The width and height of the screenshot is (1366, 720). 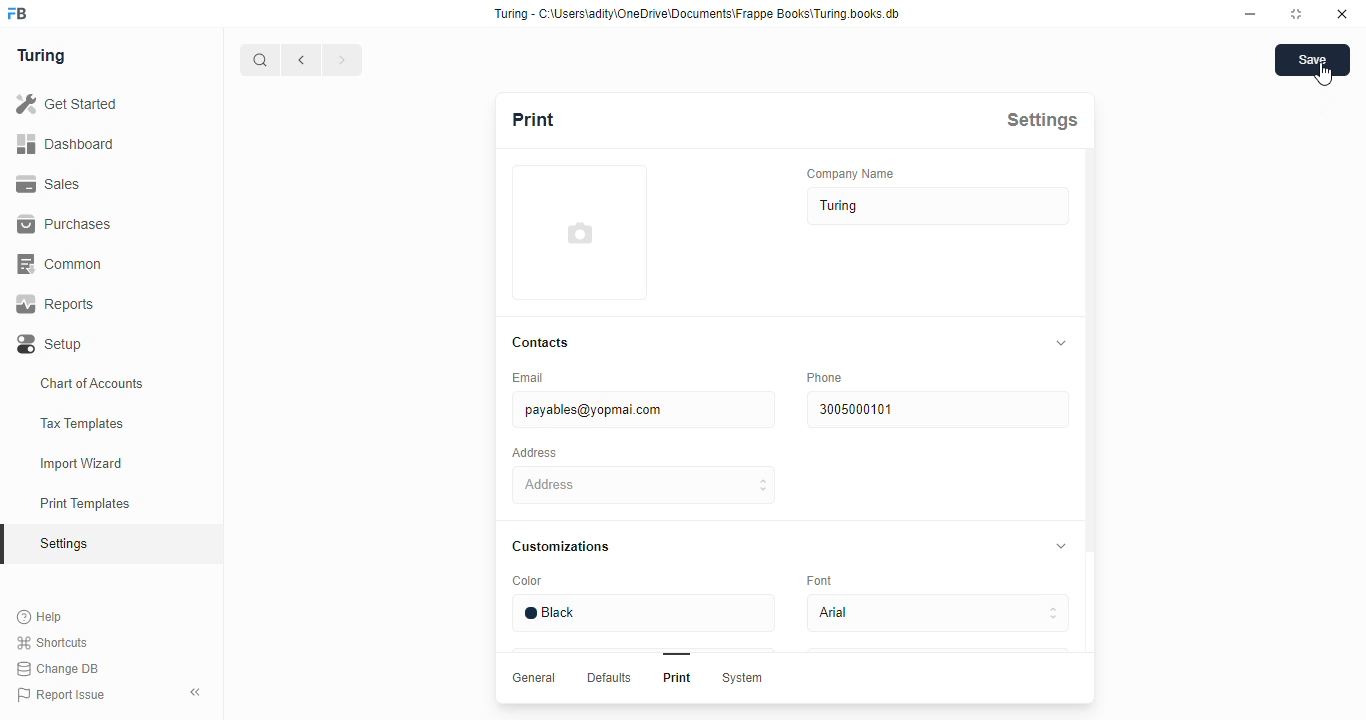 What do you see at coordinates (63, 695) in the screenshot?
I see `Report Issue` at bounding box center [63, 695].